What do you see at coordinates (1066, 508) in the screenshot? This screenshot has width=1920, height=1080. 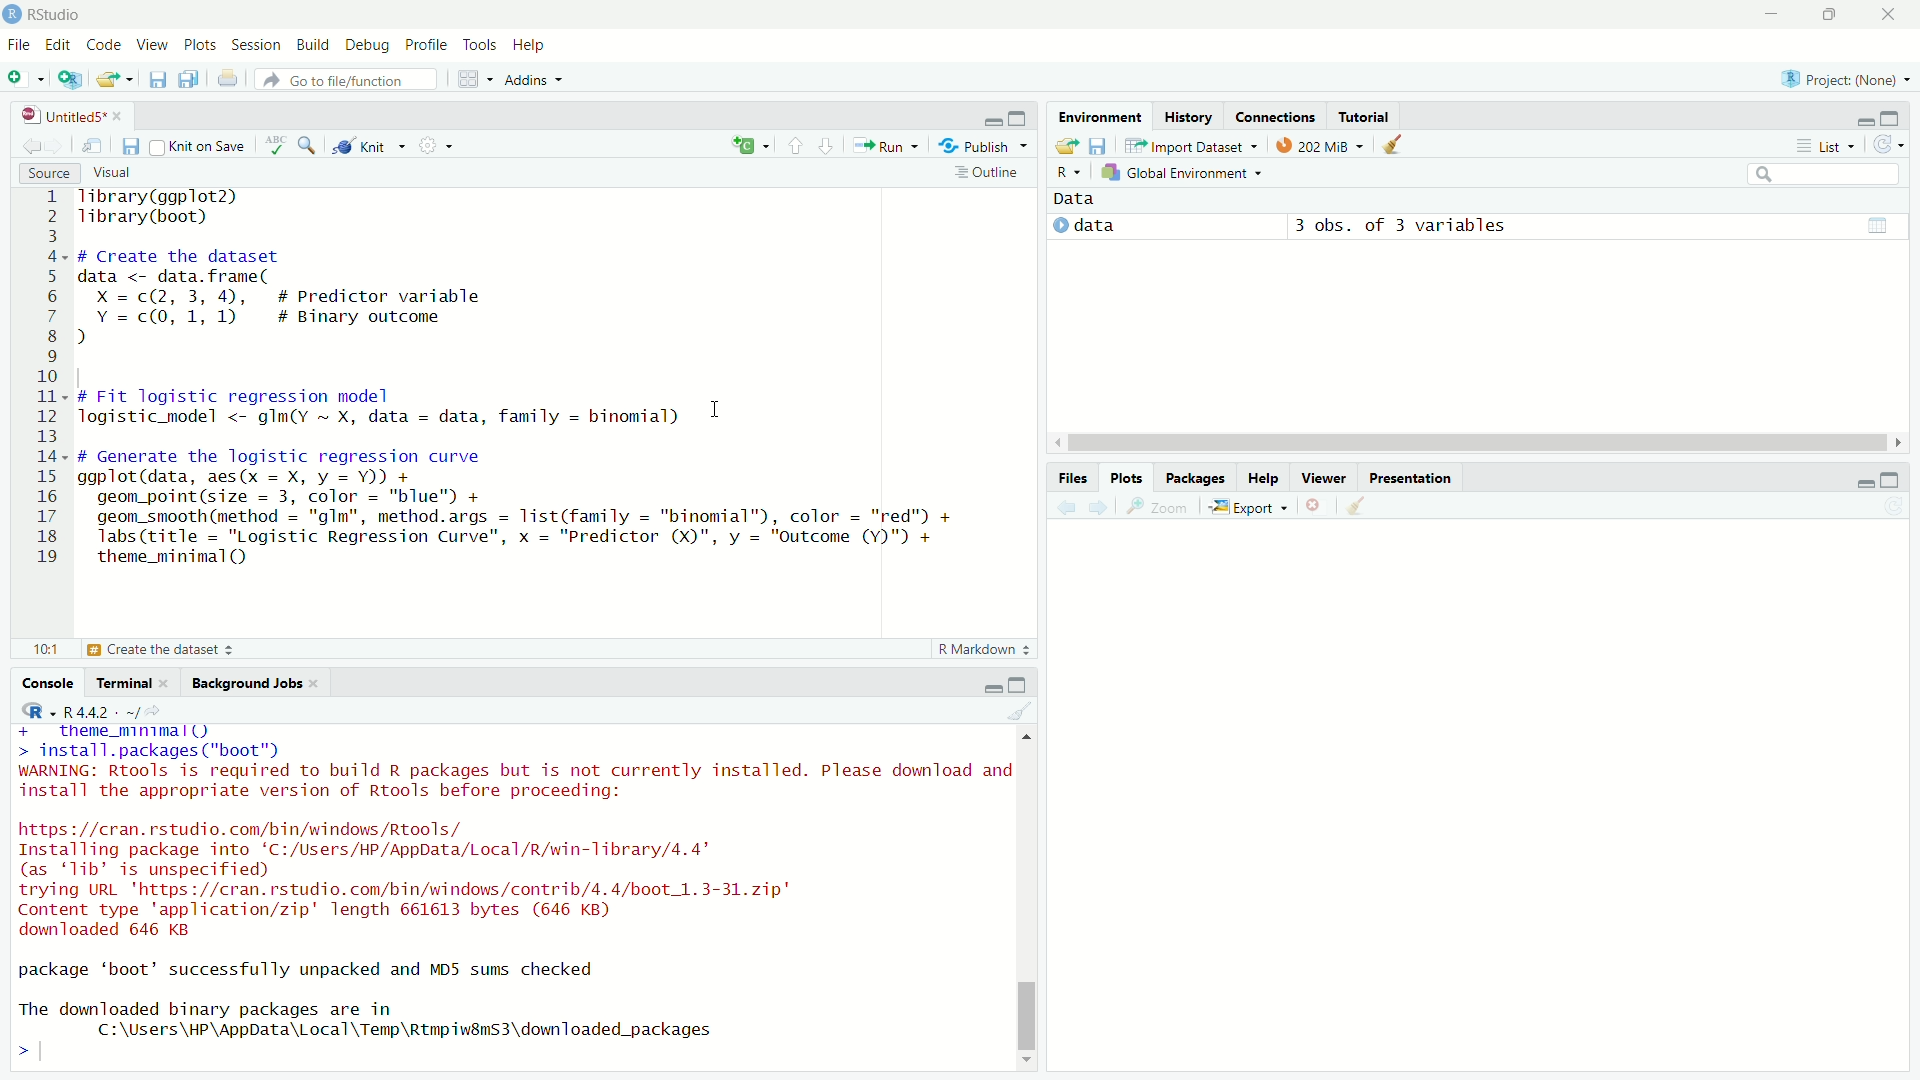 I see `Previous plot` at bounding box center [1066, 508].